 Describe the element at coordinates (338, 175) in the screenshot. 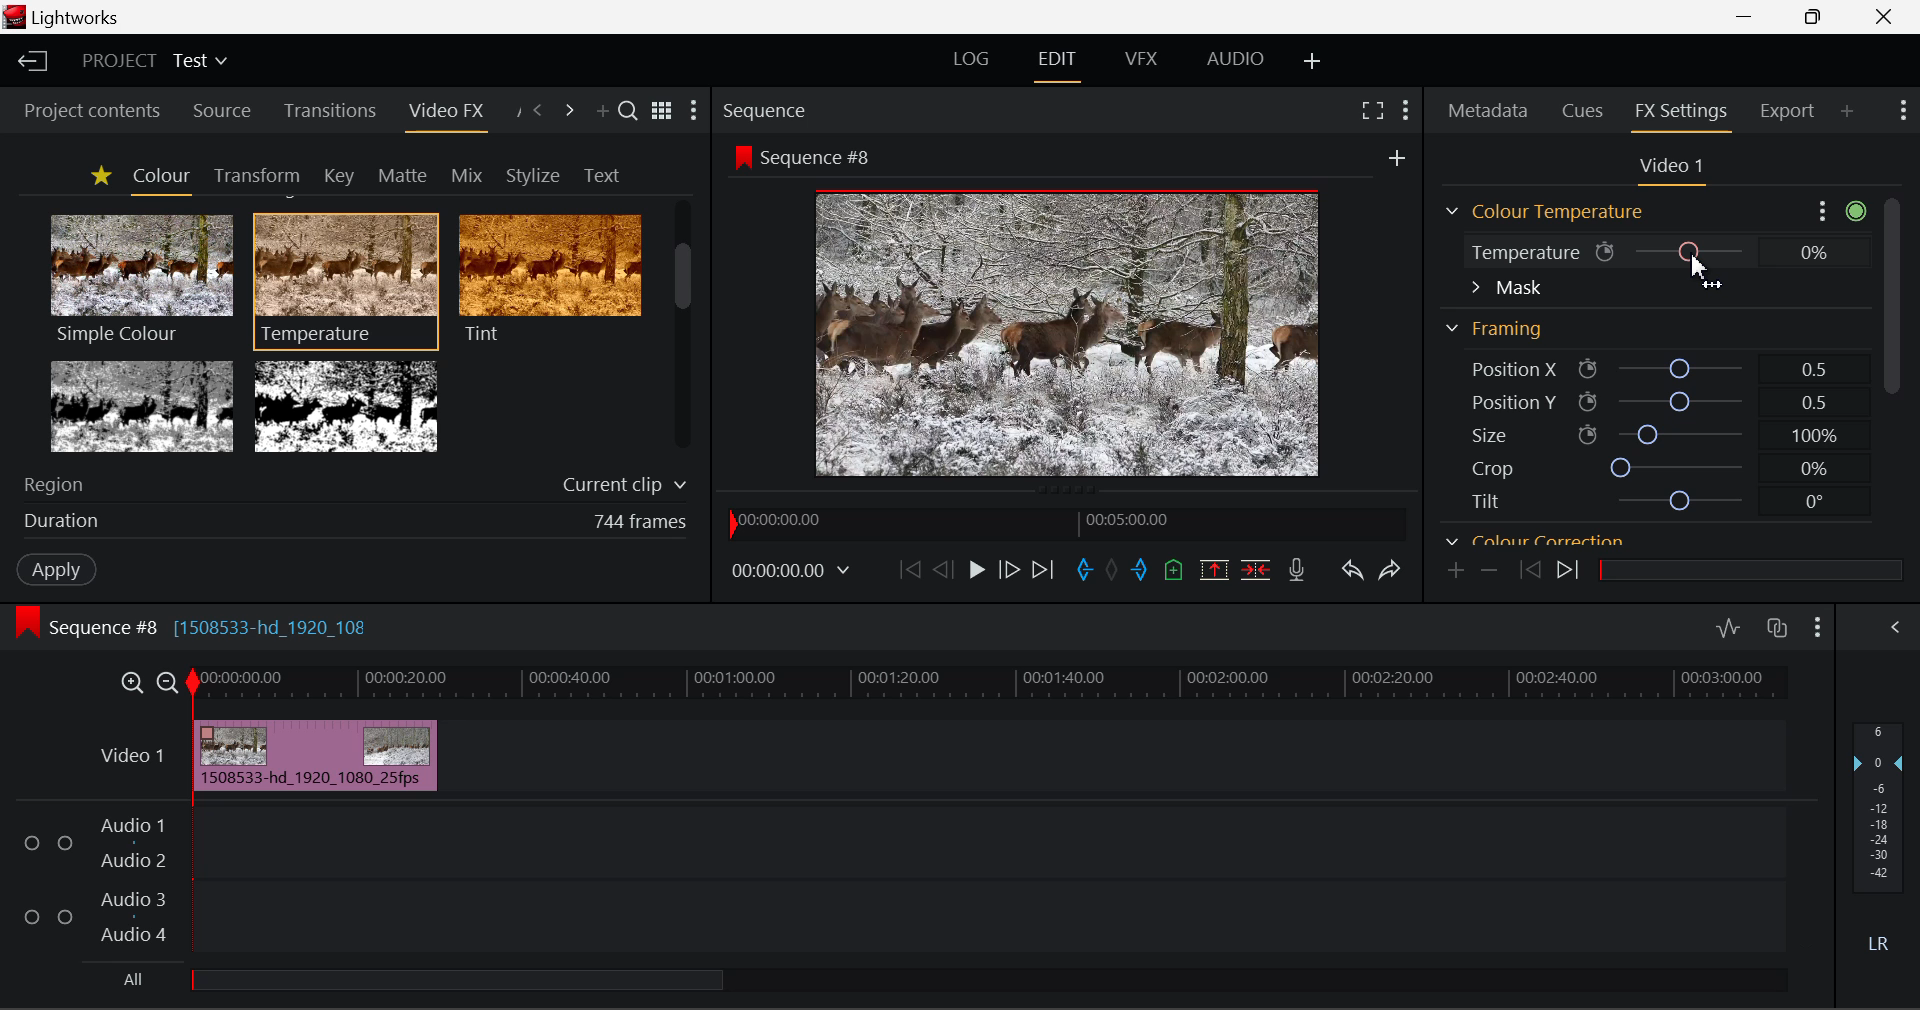

I see `Key` at that location.